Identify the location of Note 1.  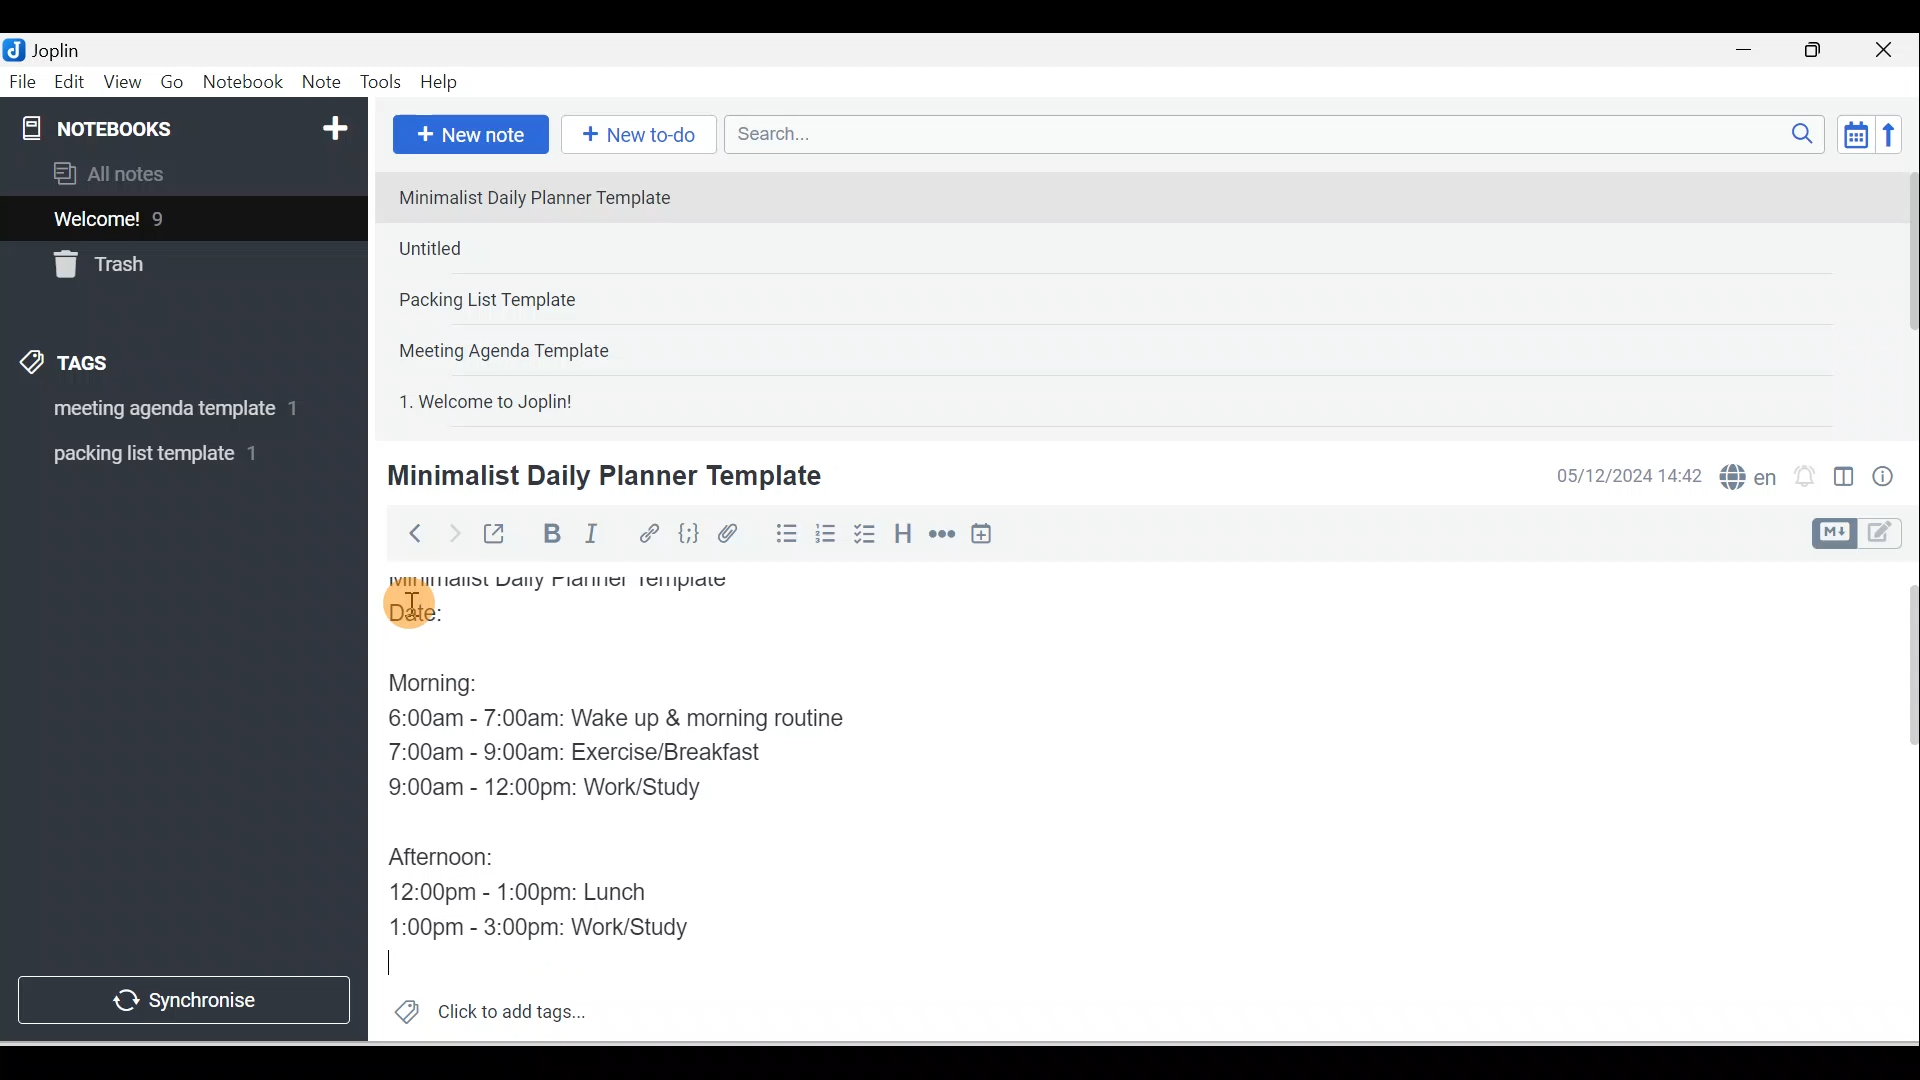
(549, 196).